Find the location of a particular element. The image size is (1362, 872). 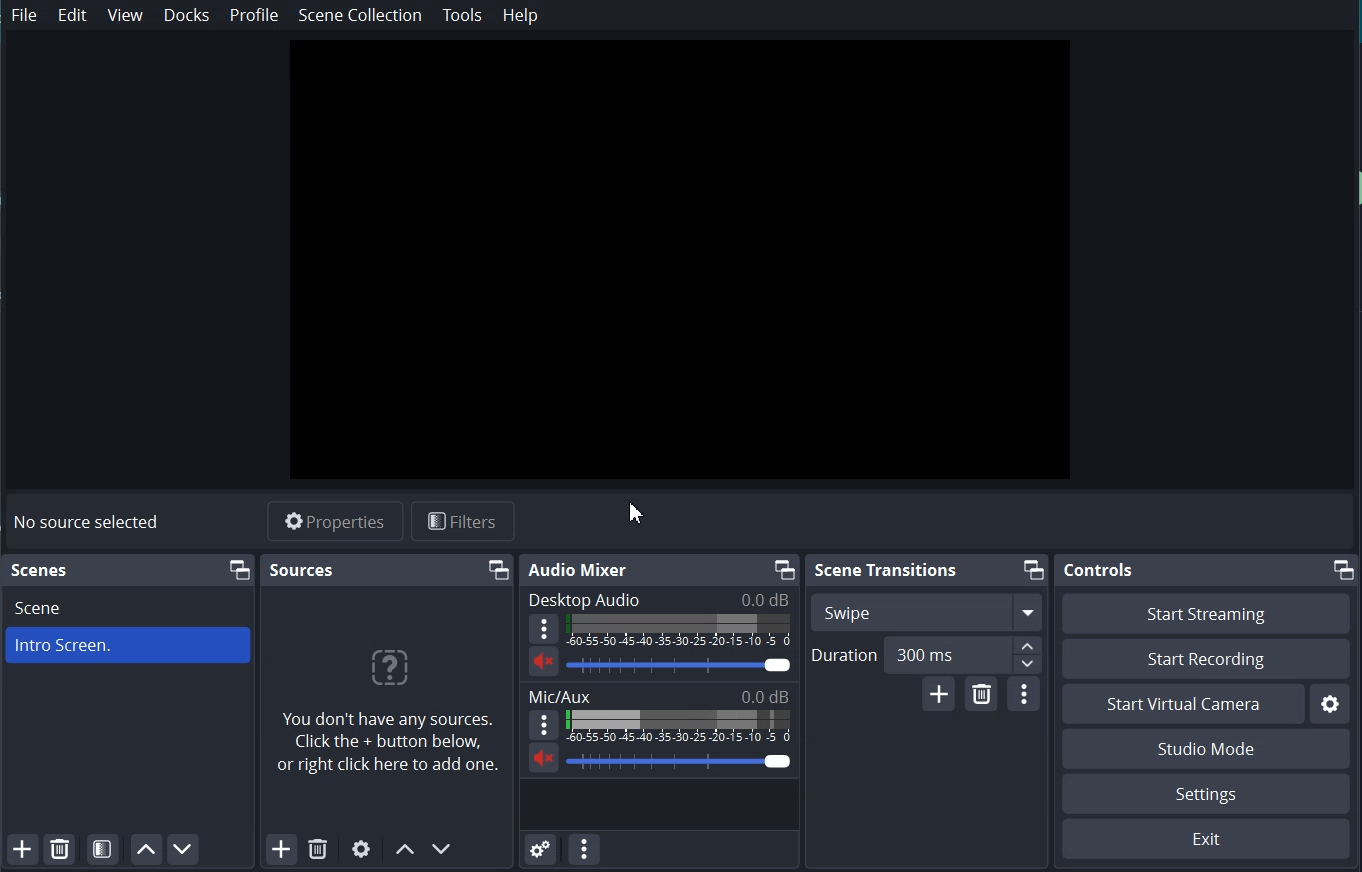

Maximize is located at coordinates (499, 570).